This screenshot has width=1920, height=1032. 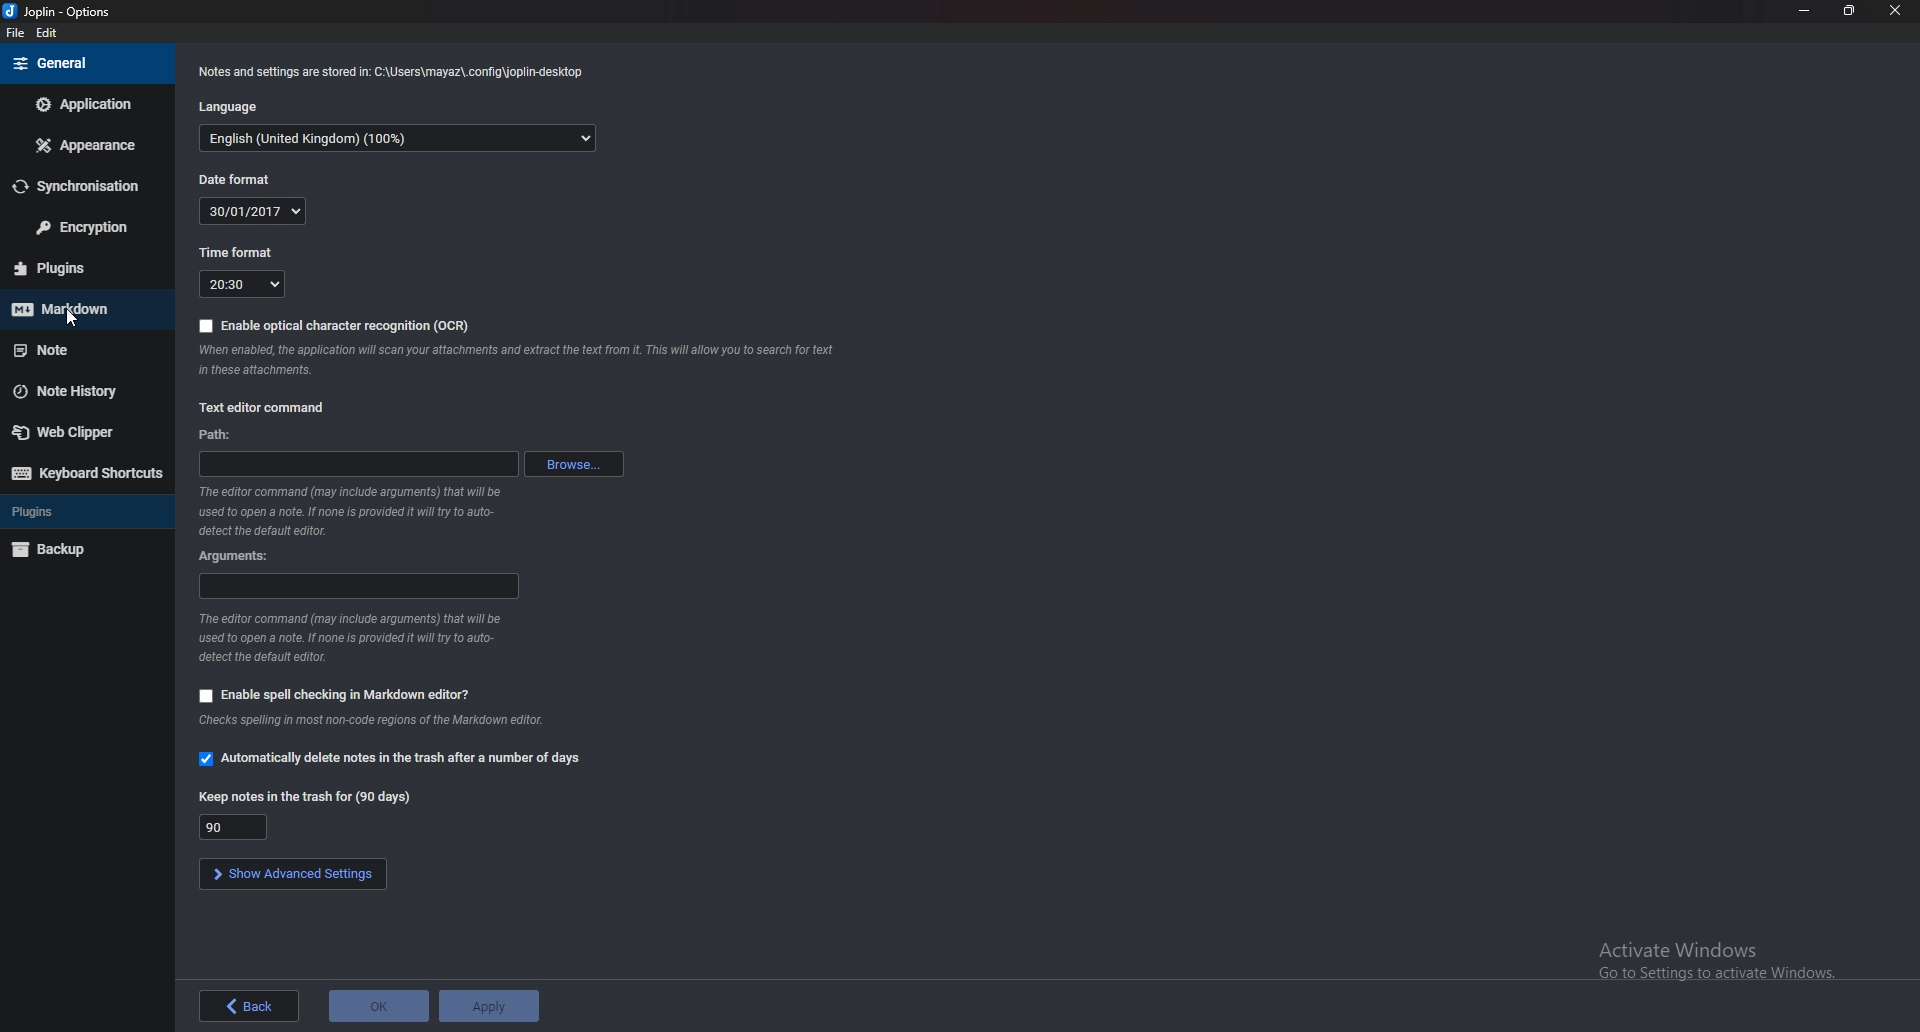 I want to click on Text editor command, so click(x=259, y=408).